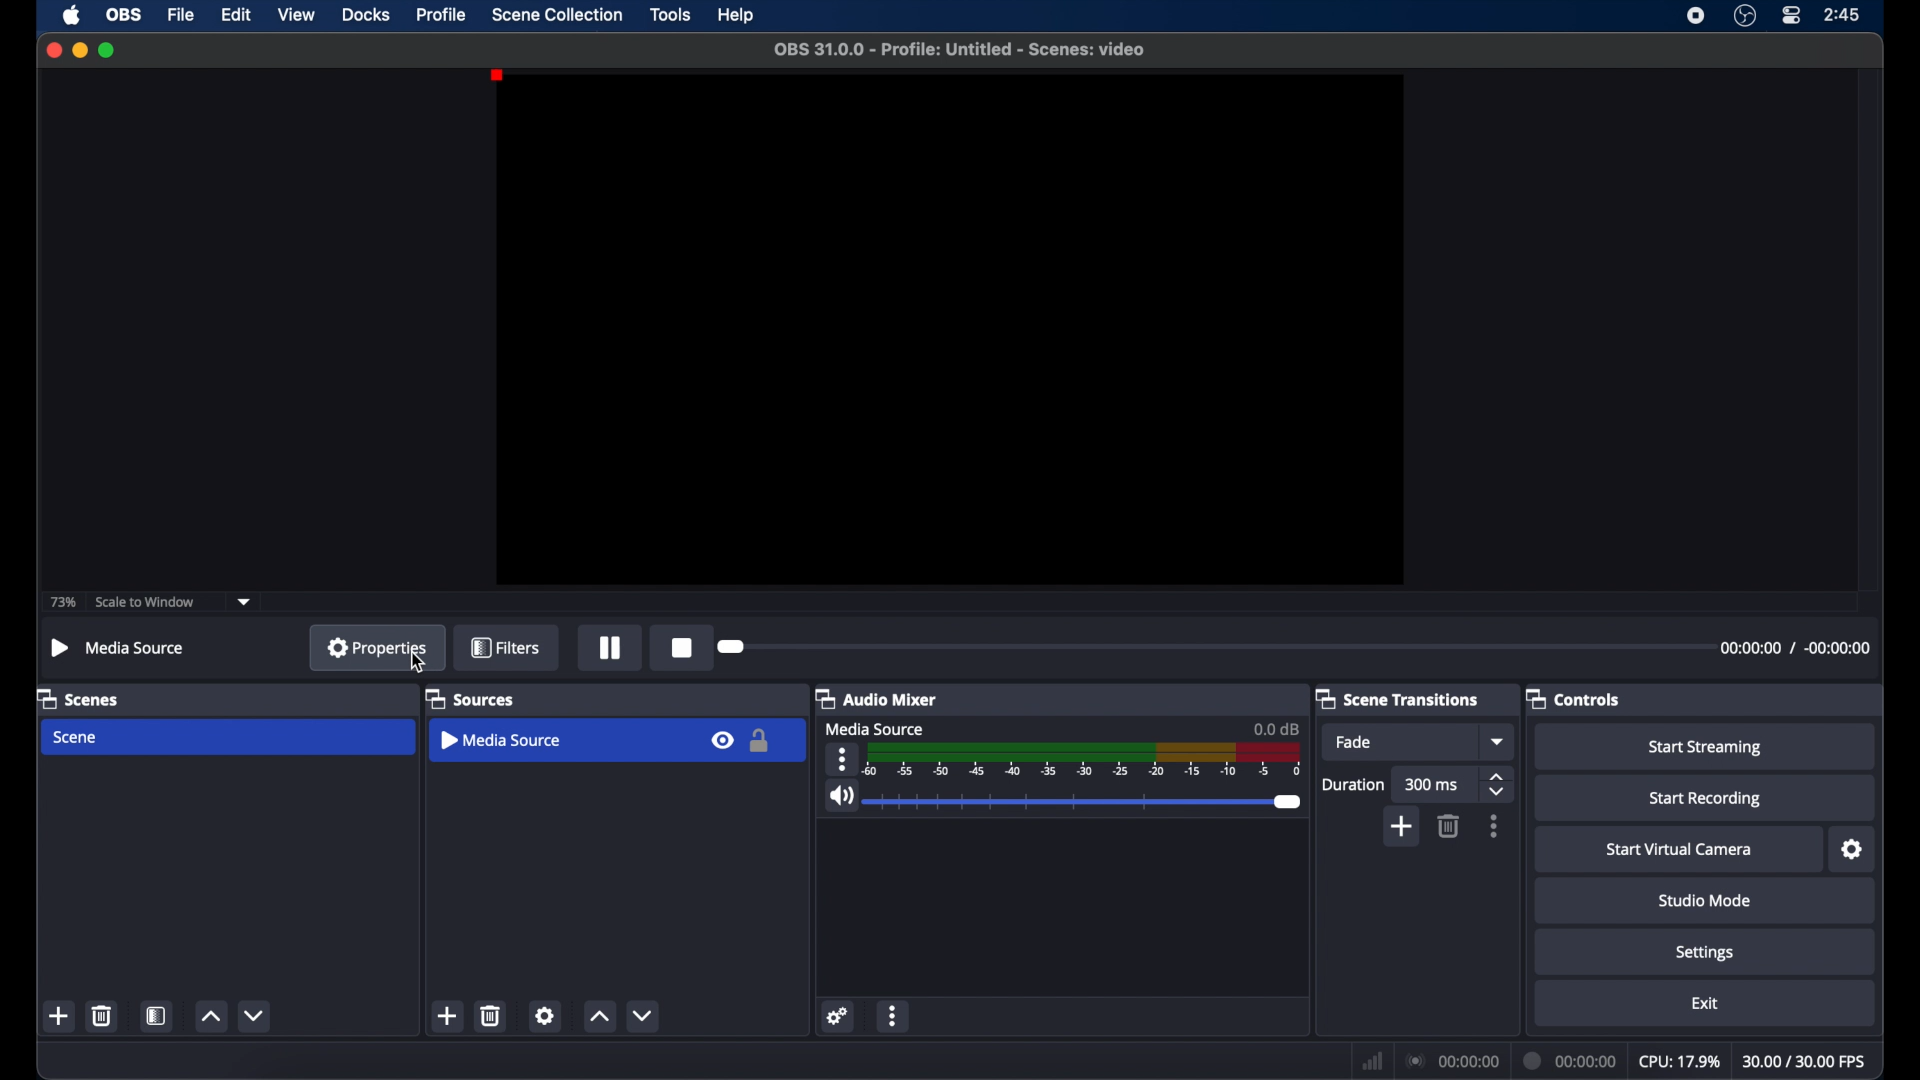 The width and height of the screenshot is (1920, 1080). What do you see at coordinates (210, 1017) in the screenshot?
I see `increment` at bounding box center [210, 1017].